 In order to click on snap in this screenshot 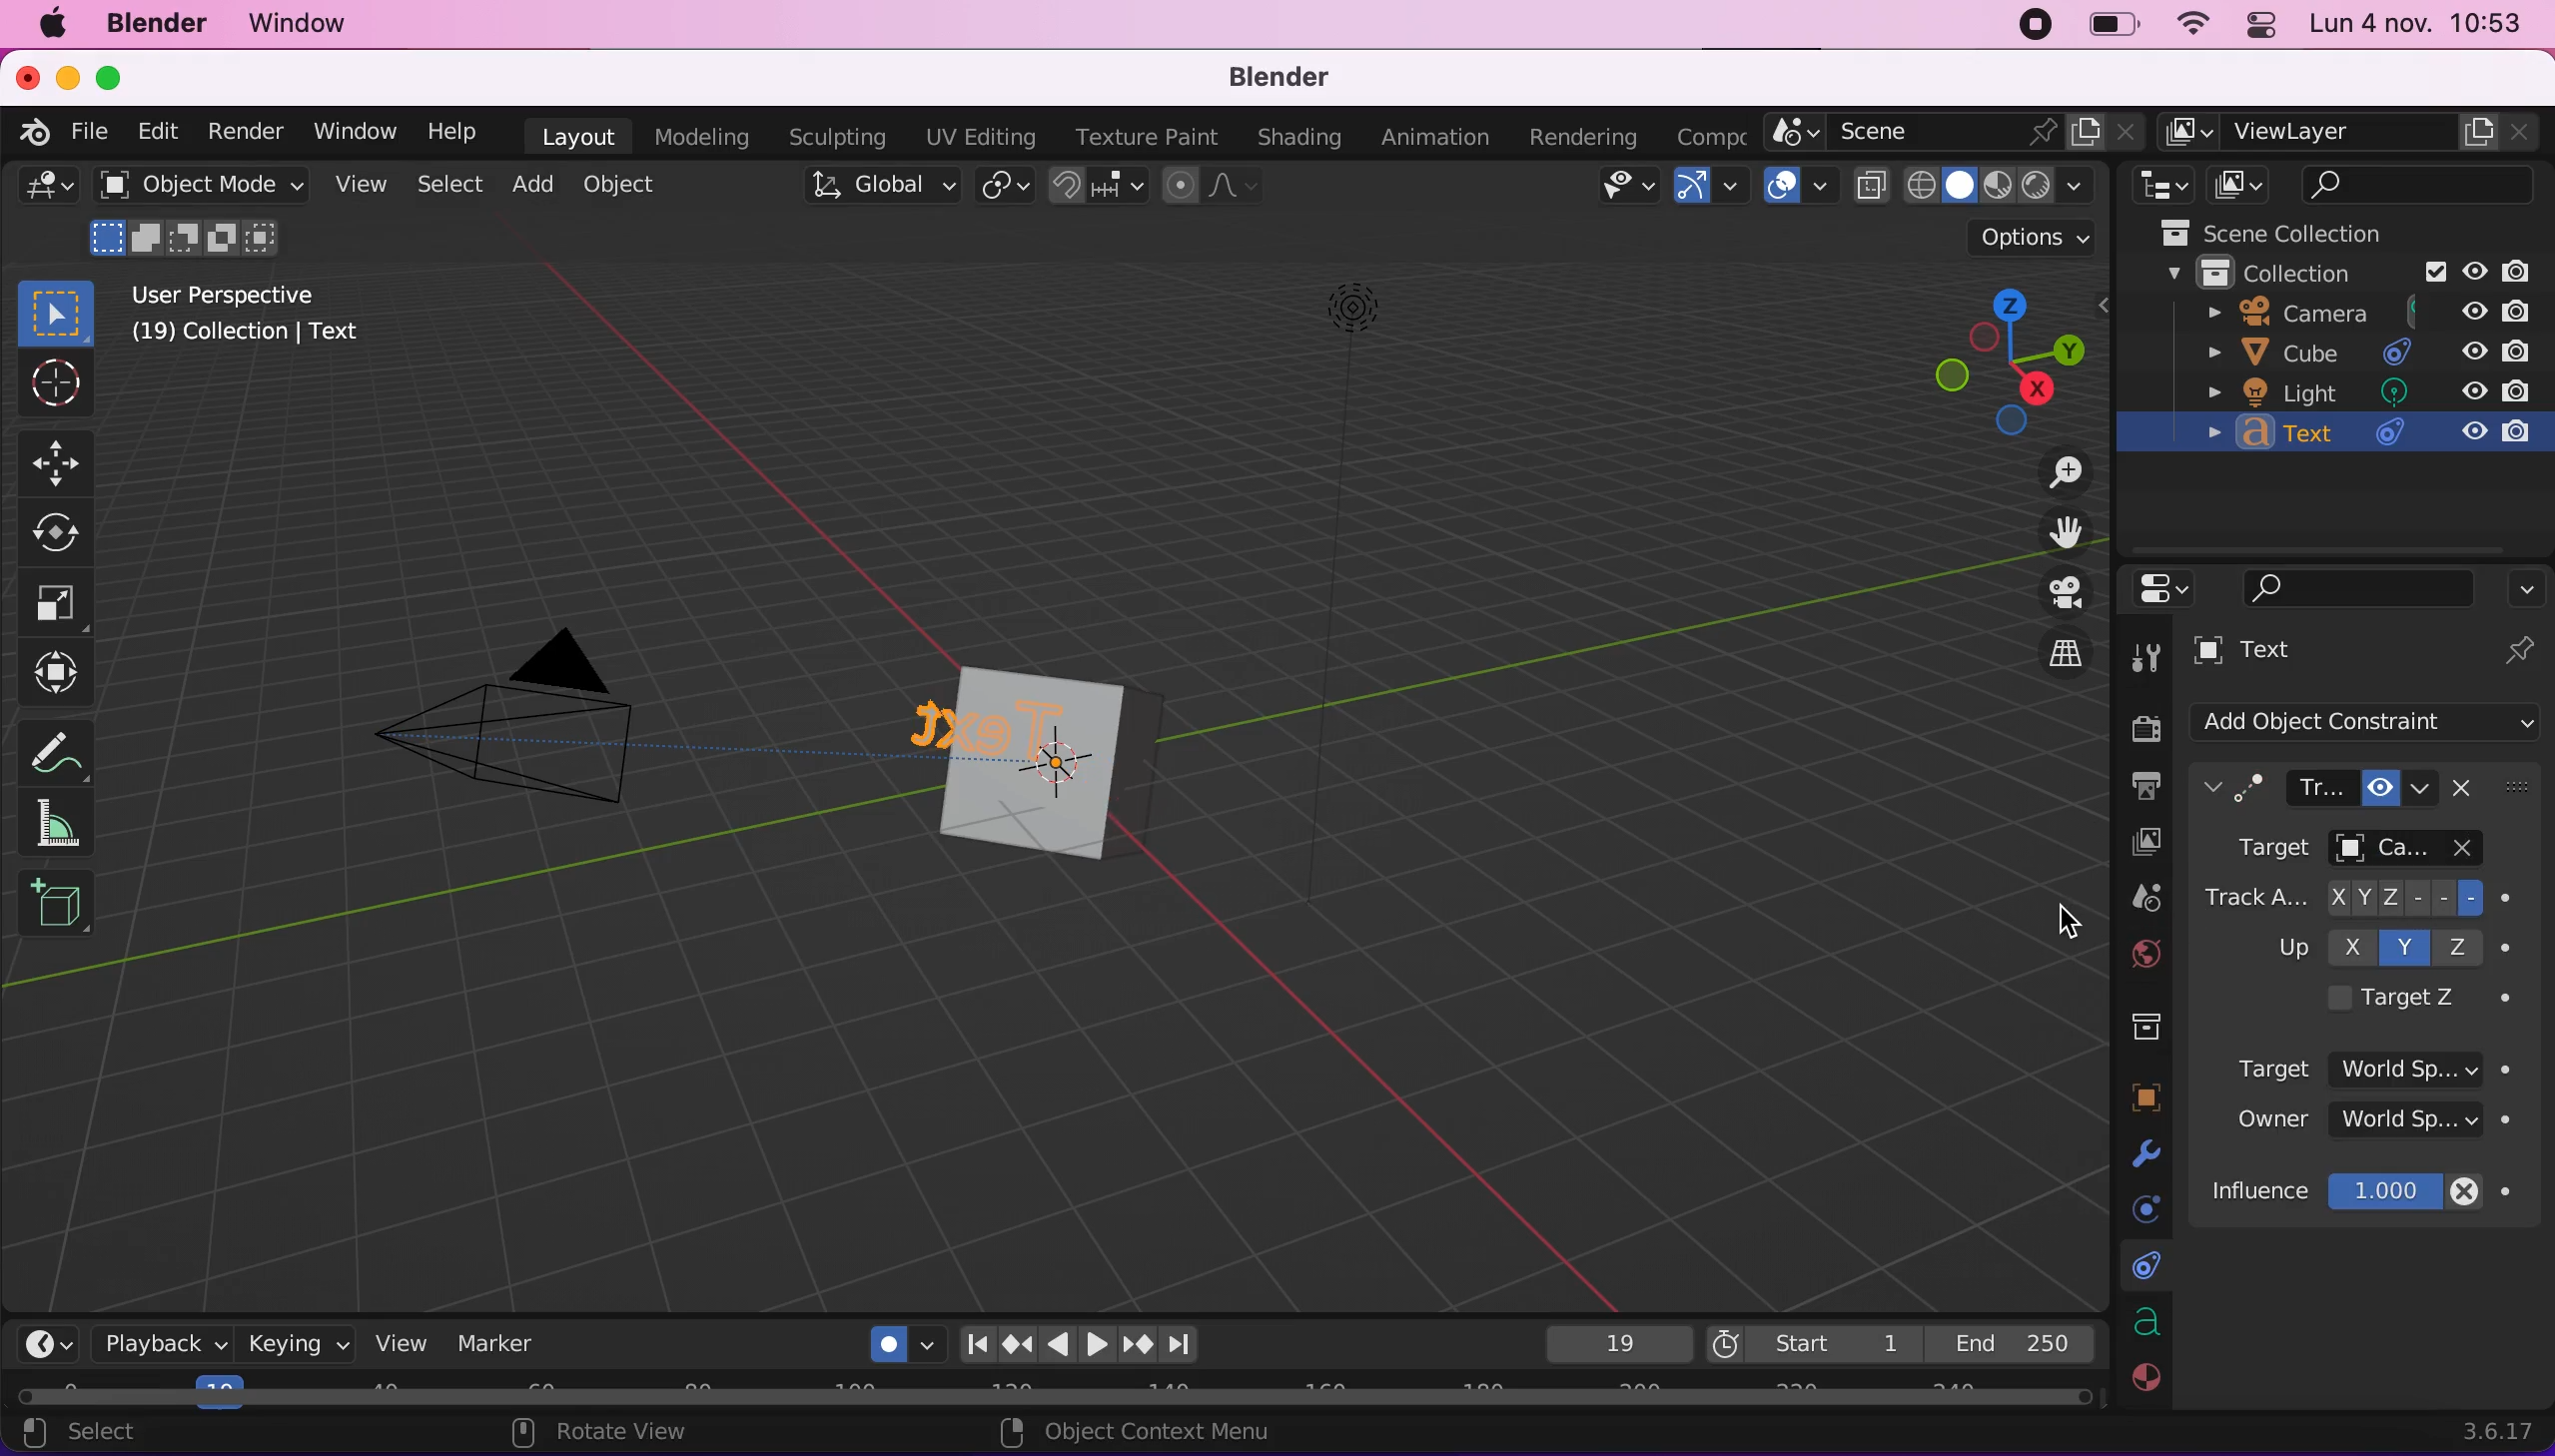, I will do `click(1097, 187)`.